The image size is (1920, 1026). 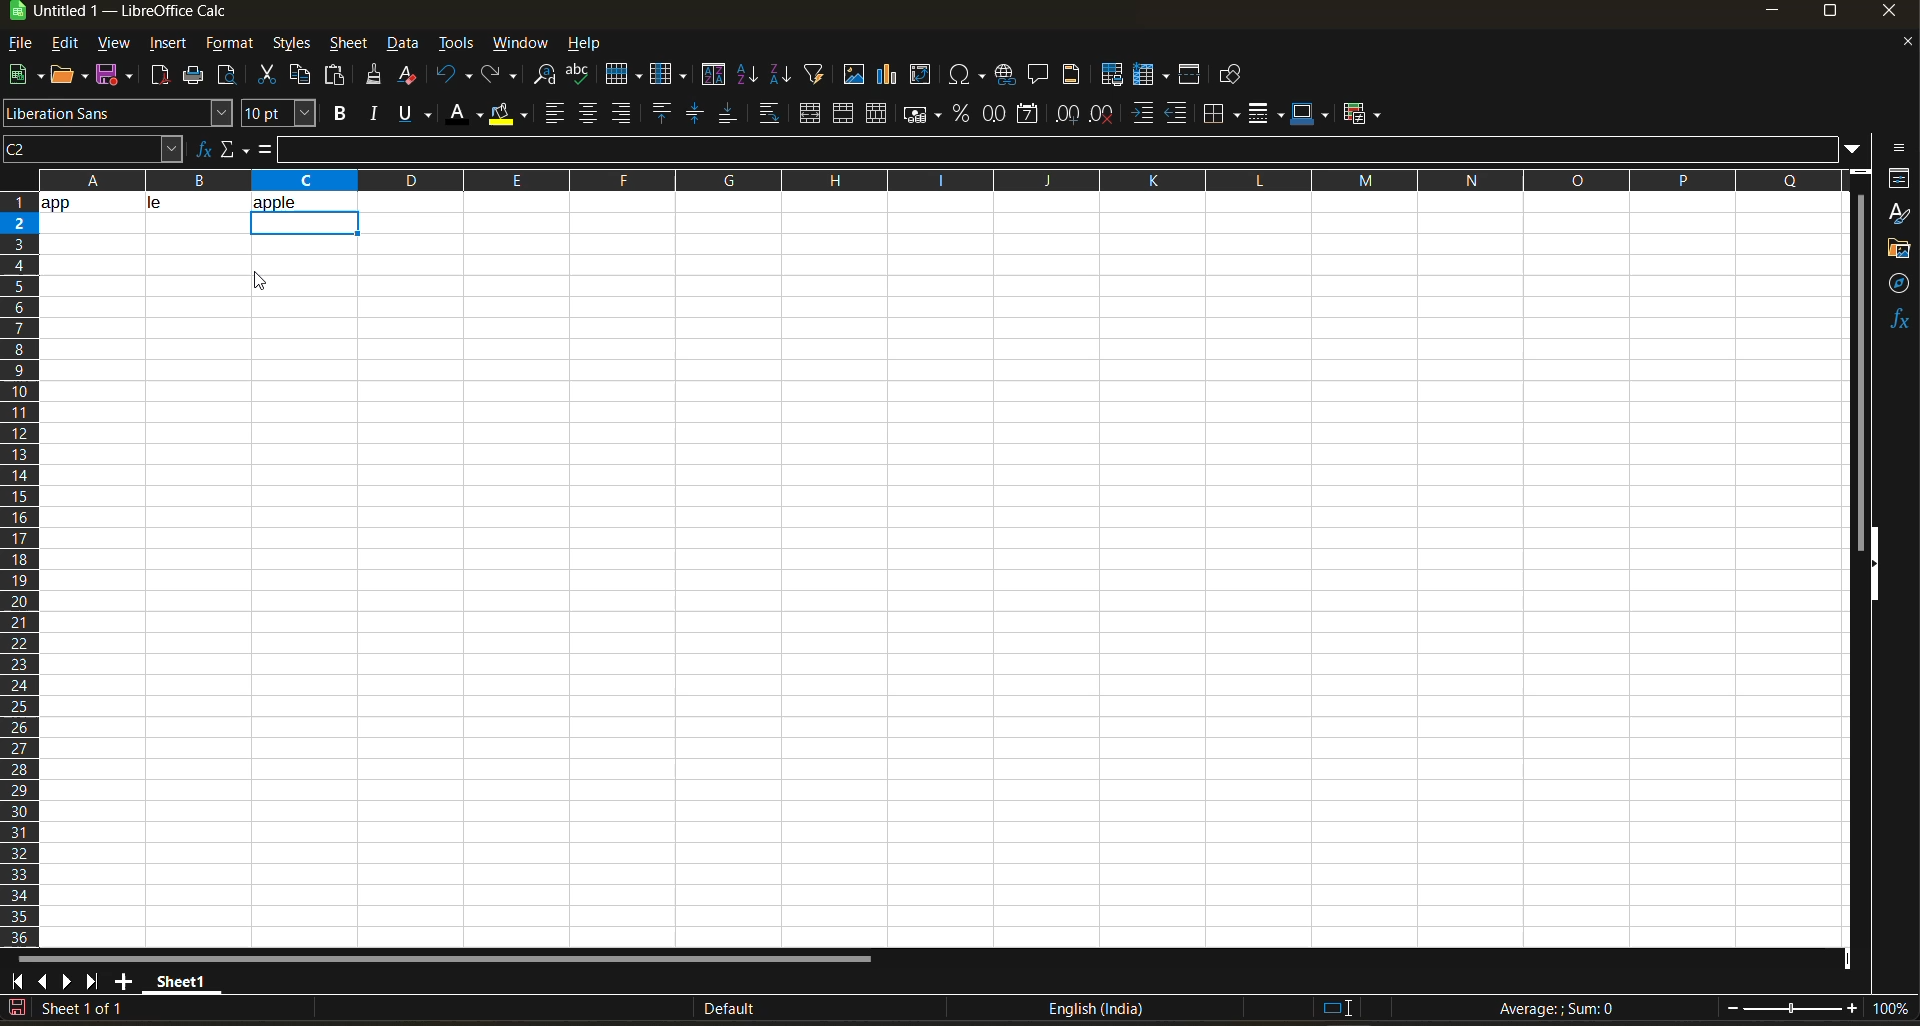 What do you see at coordinates (1008, 74) in the screenshot?
I see `insert hyperlink` at bounding box center [1008, 74].